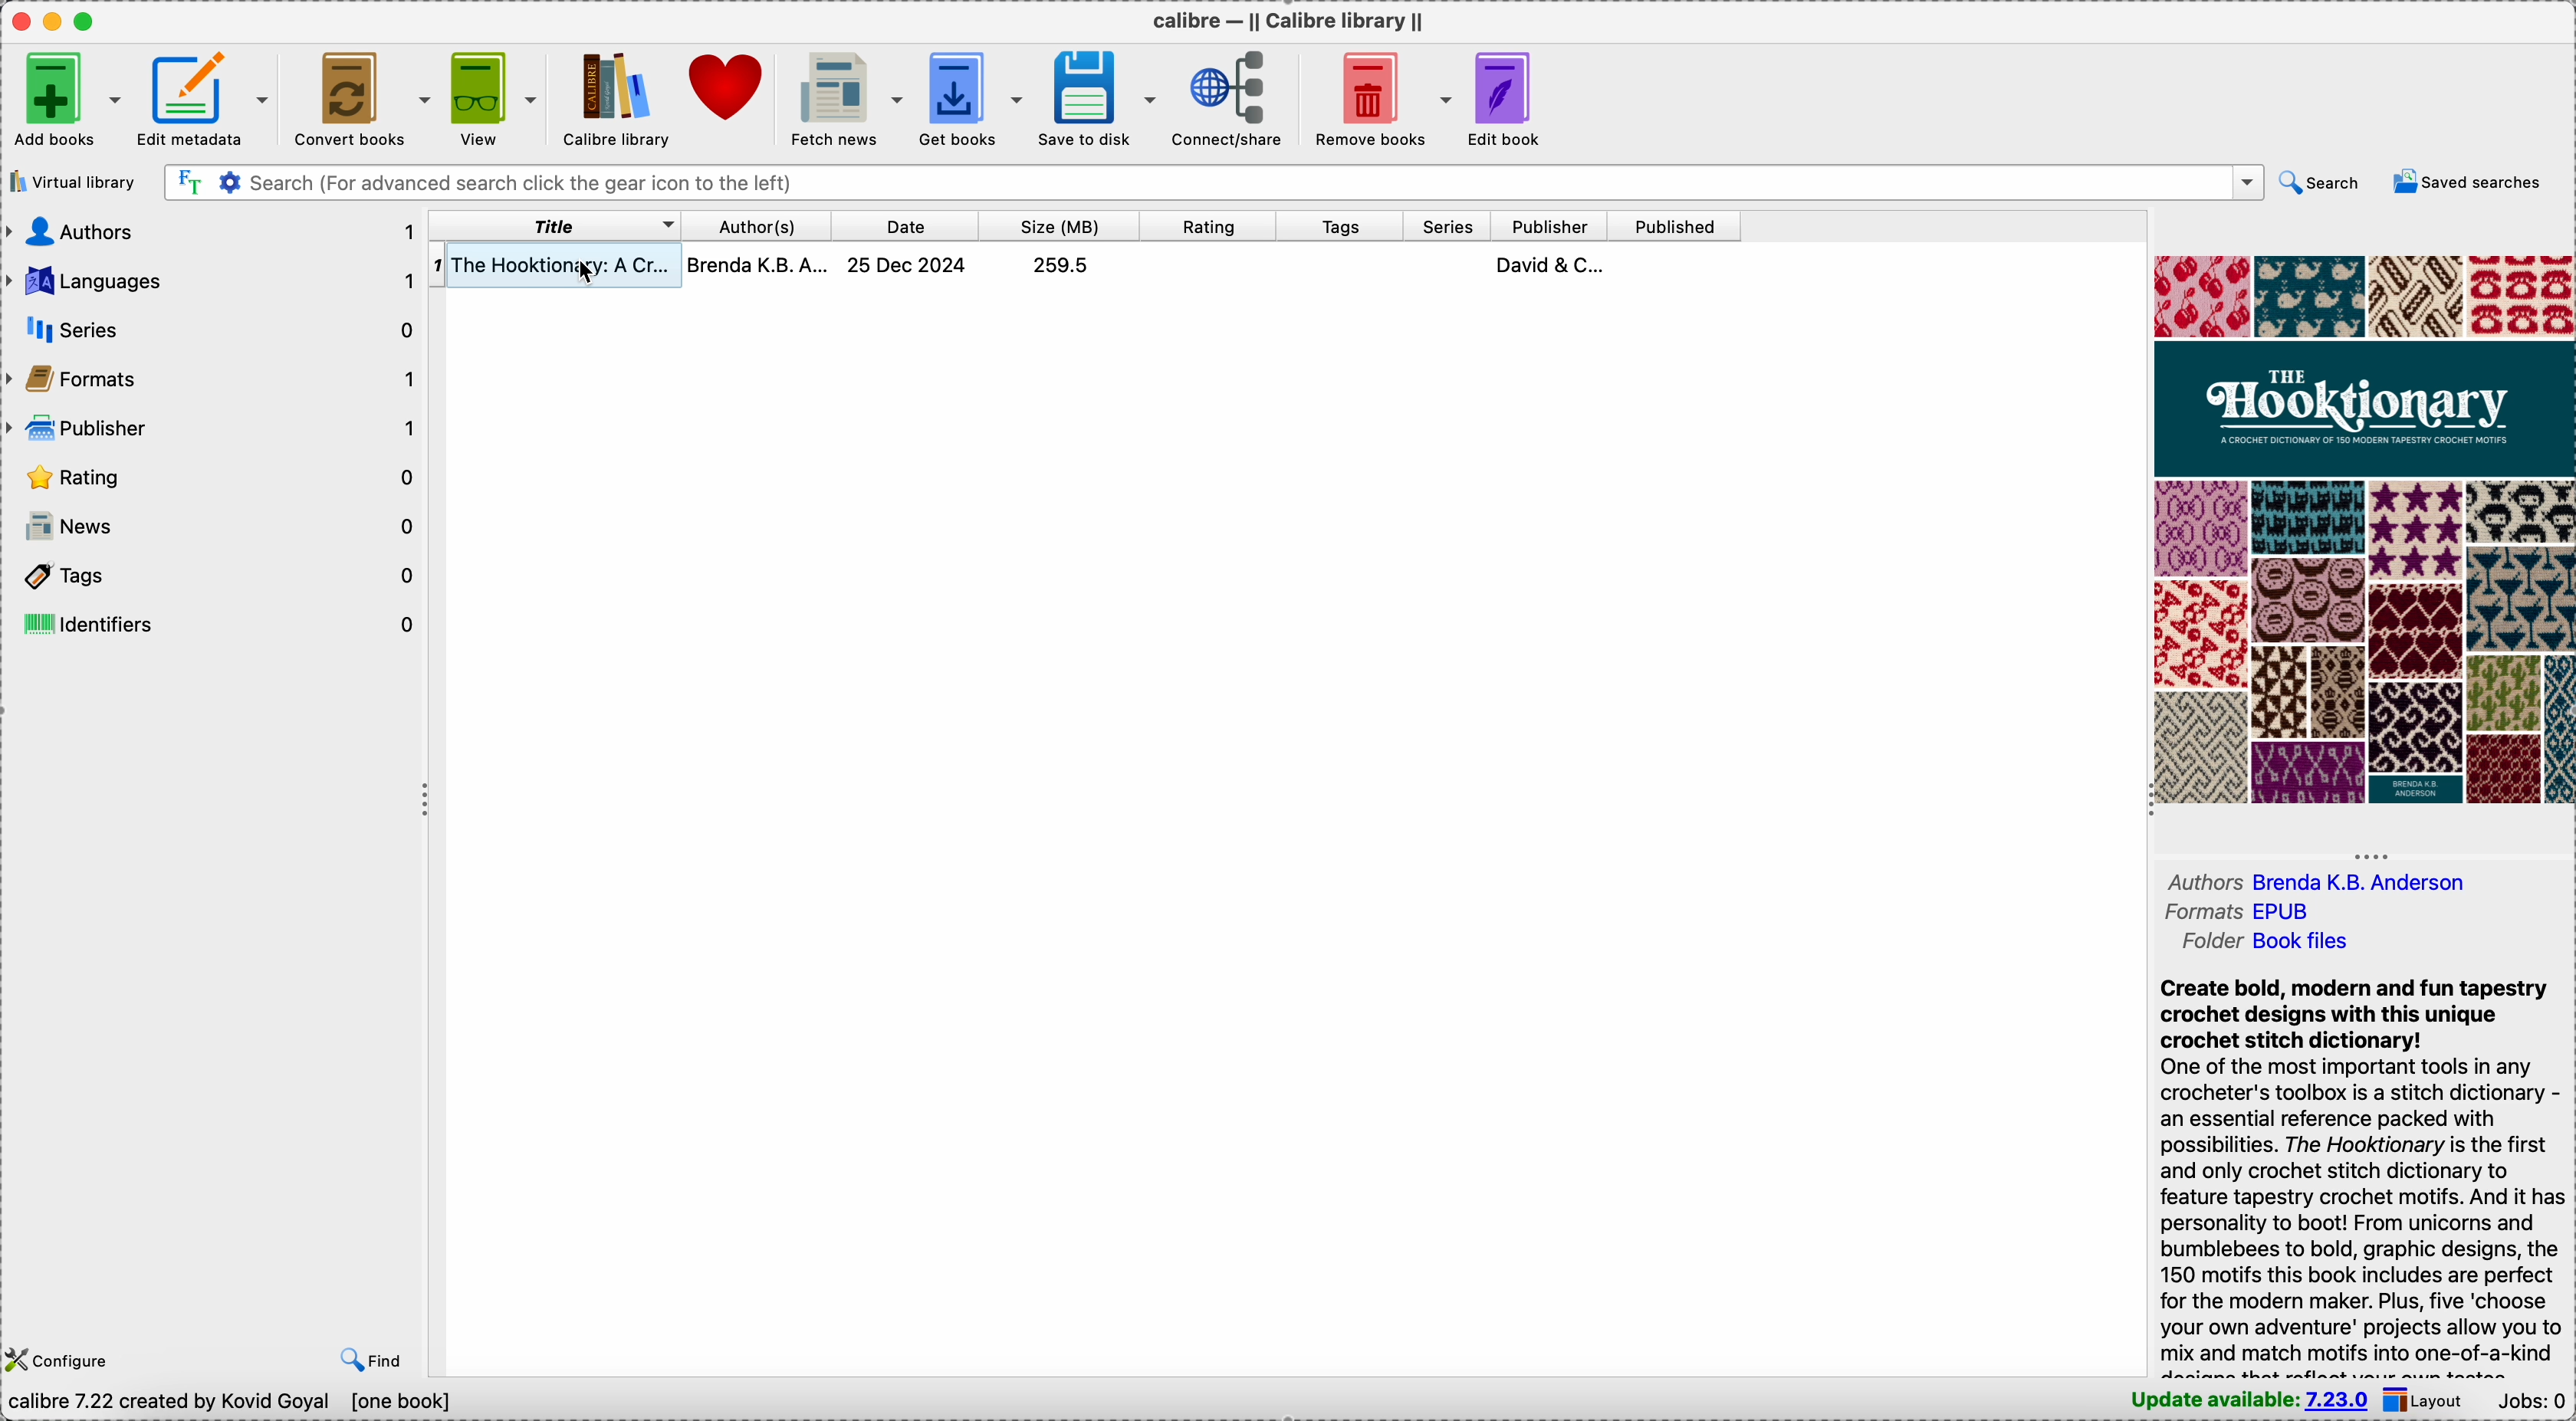 This screenshot has height=1421, width=2576. Describe the element at coordinates (552, 224) in the screenshot. I see `title` at that location.